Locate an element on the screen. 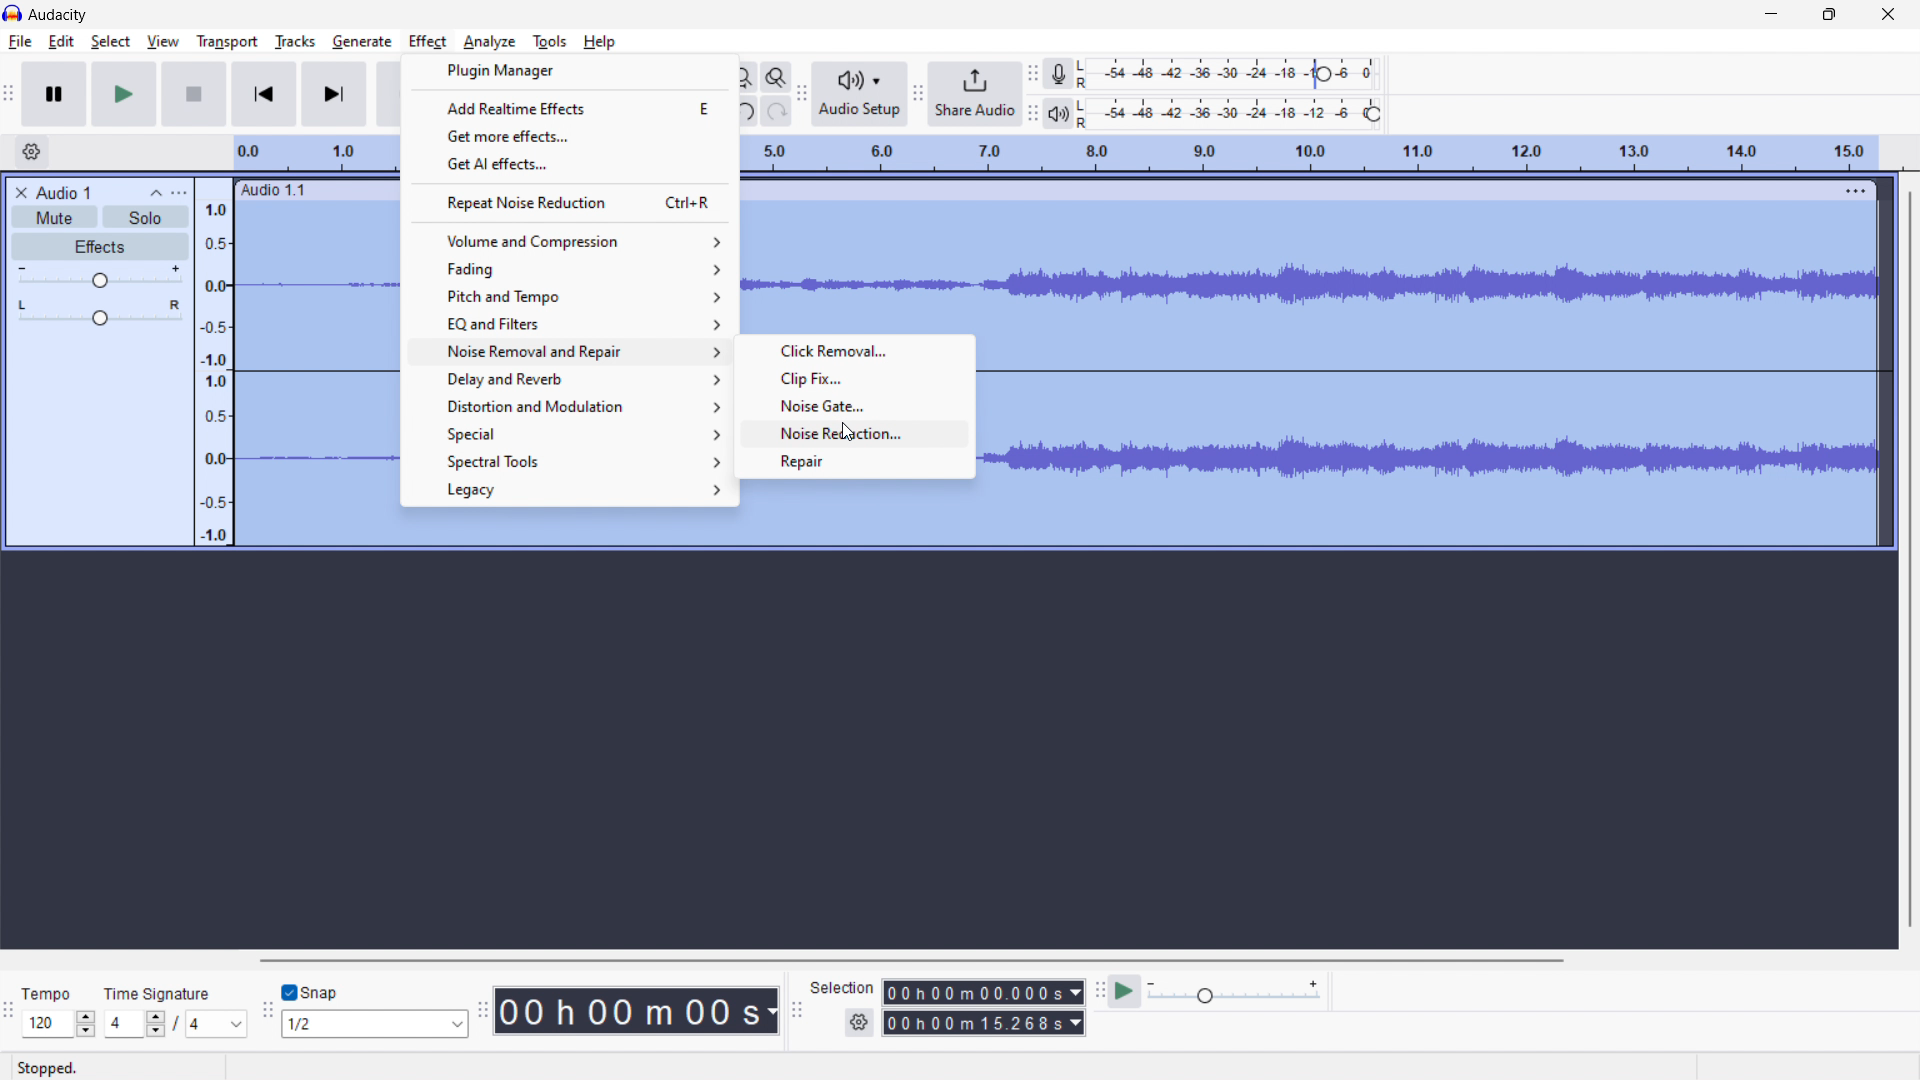 This screenshot has width=1920, height=1080. volume and compression is located at coordinates (568, 241).